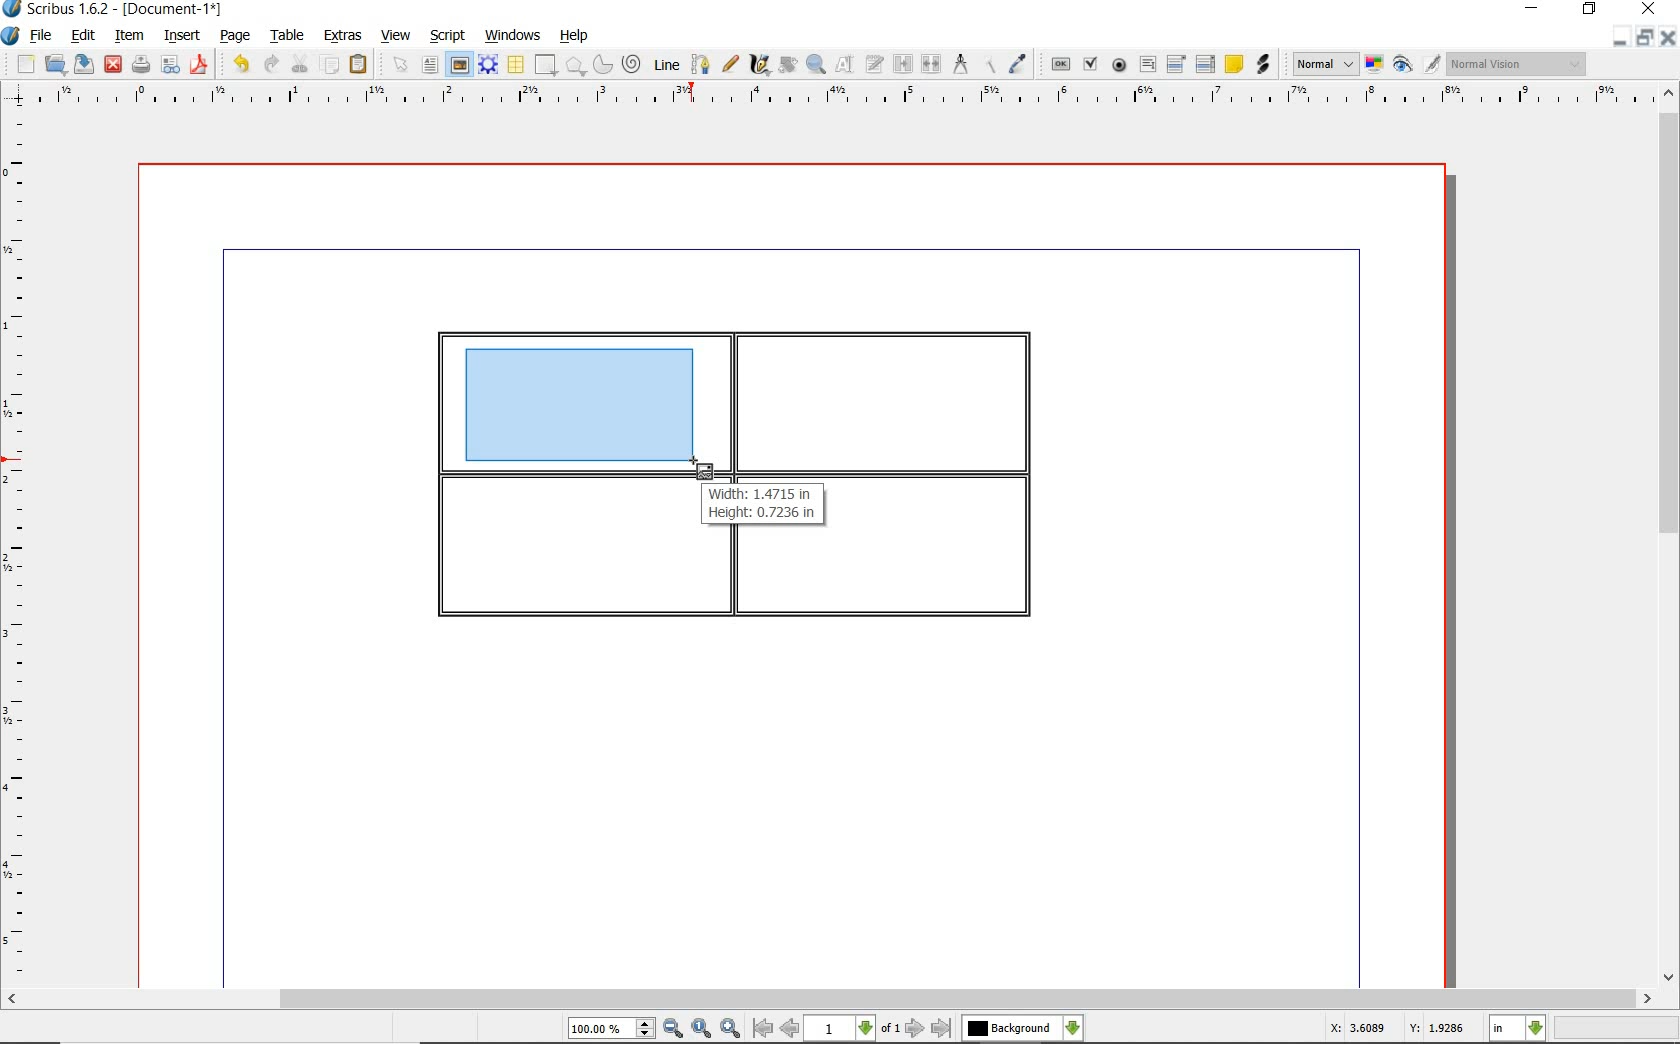  Describe the element at coordinates (198, 64) in the screenshot. I see `save as pdf` at that location.